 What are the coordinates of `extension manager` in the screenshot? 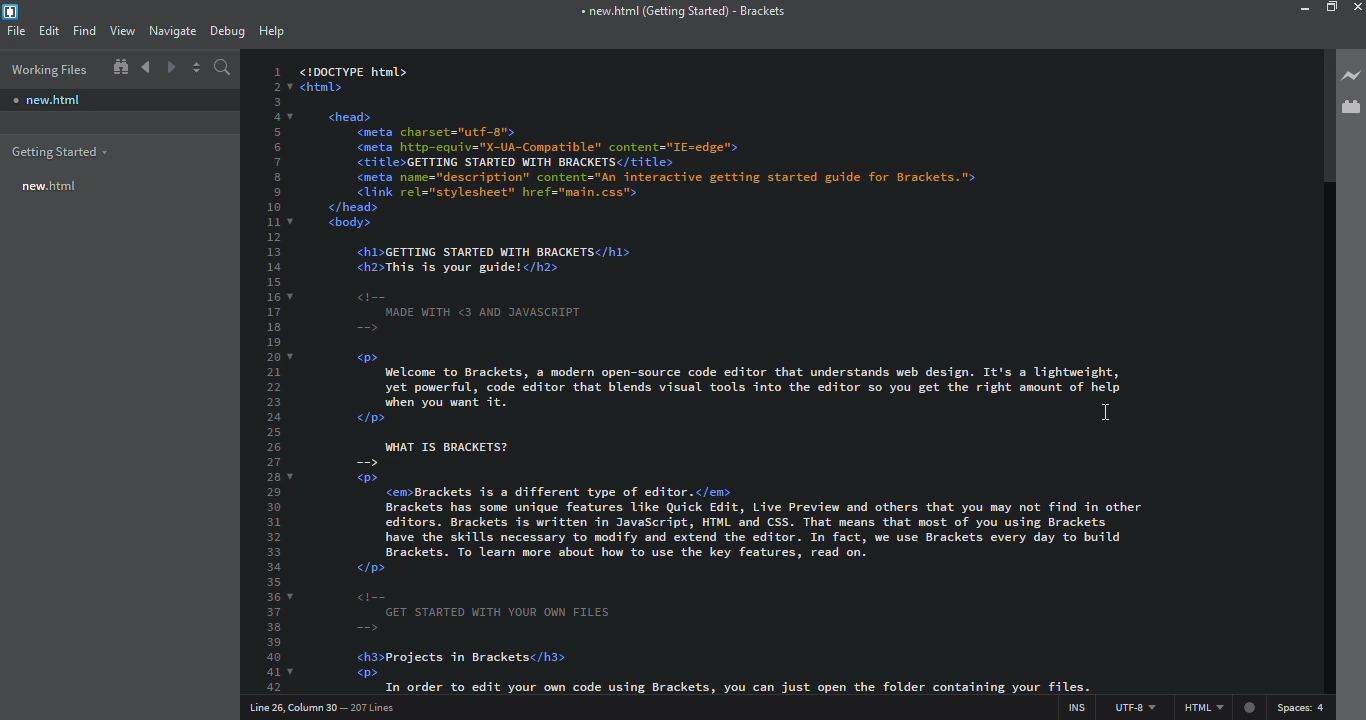 It's located at (1350, 106).